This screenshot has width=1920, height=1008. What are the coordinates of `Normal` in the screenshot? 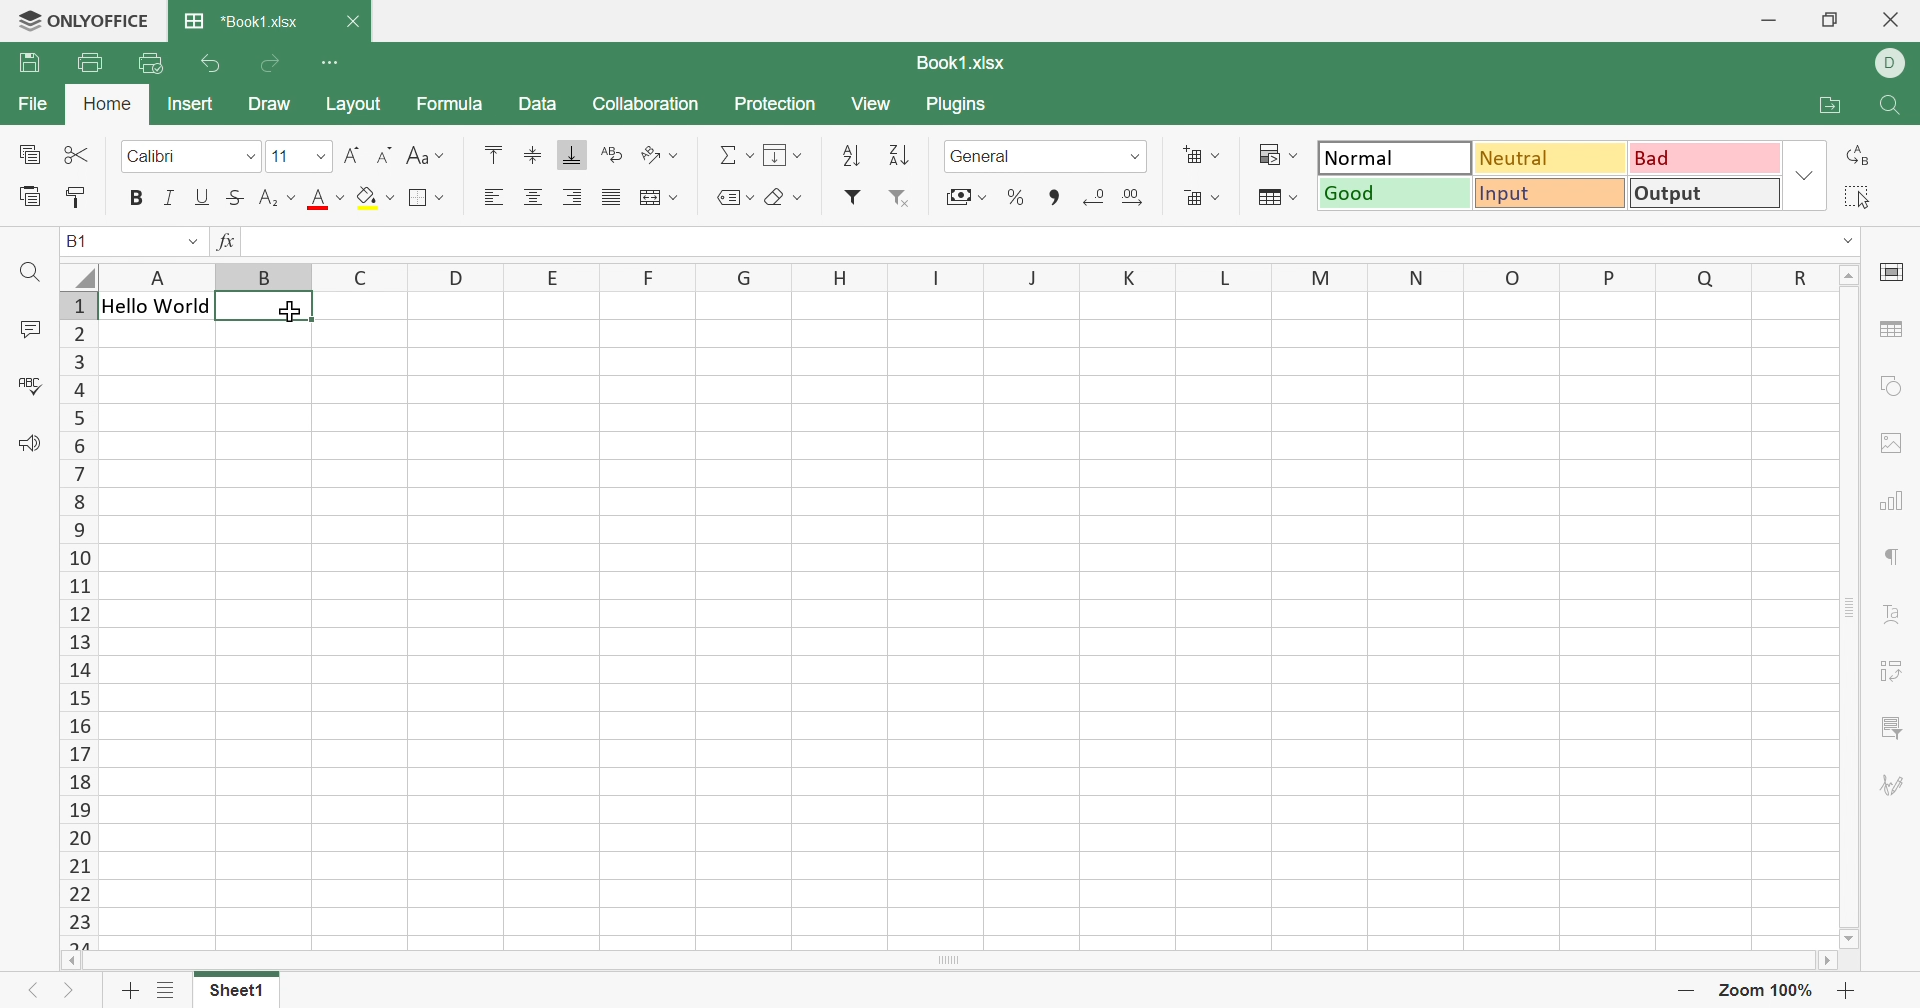 It's located at (1393, 157).